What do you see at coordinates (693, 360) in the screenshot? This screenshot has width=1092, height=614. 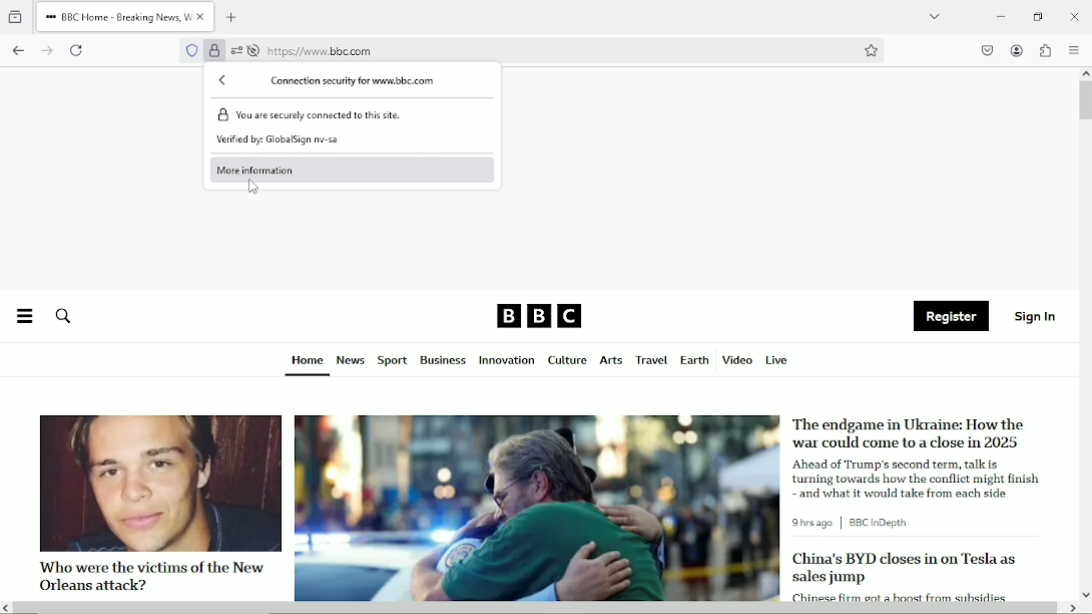 I see `Earth` at bounding box center [693, 360].